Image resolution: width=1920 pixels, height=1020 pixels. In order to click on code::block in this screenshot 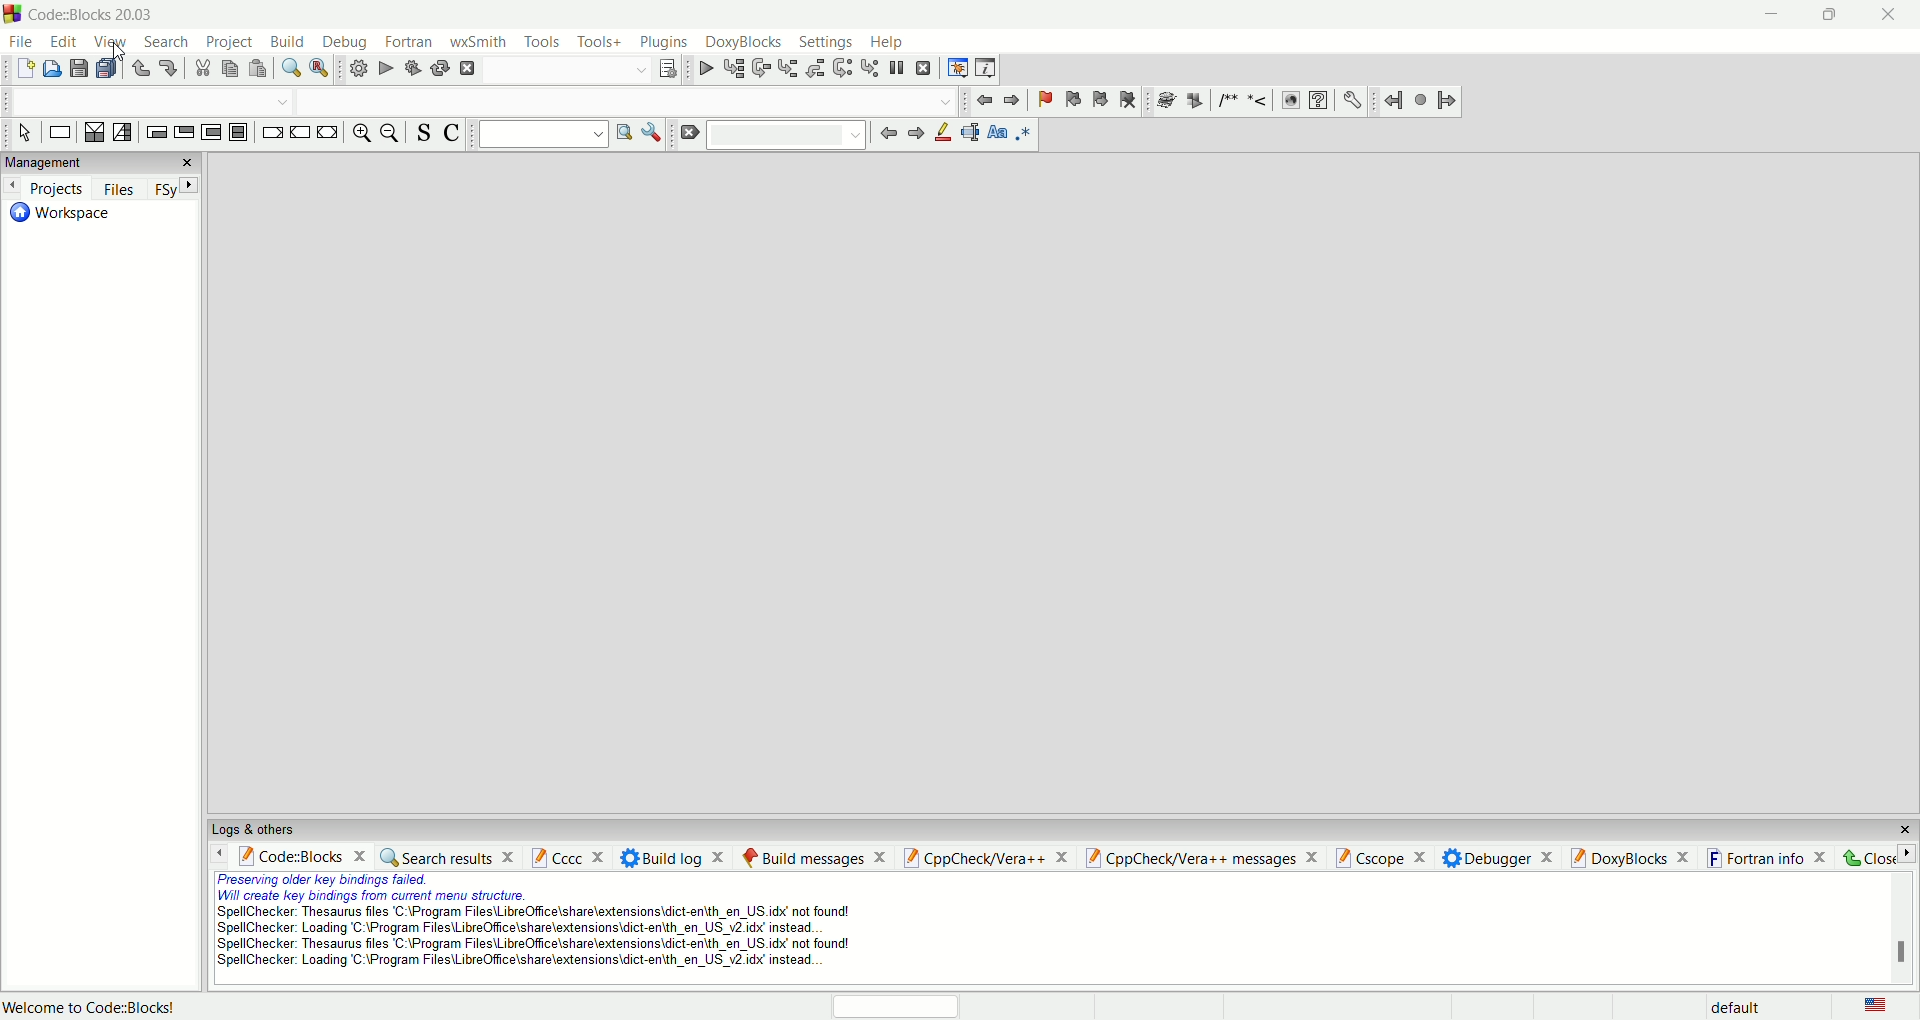, I will do `click(301, 857)`.